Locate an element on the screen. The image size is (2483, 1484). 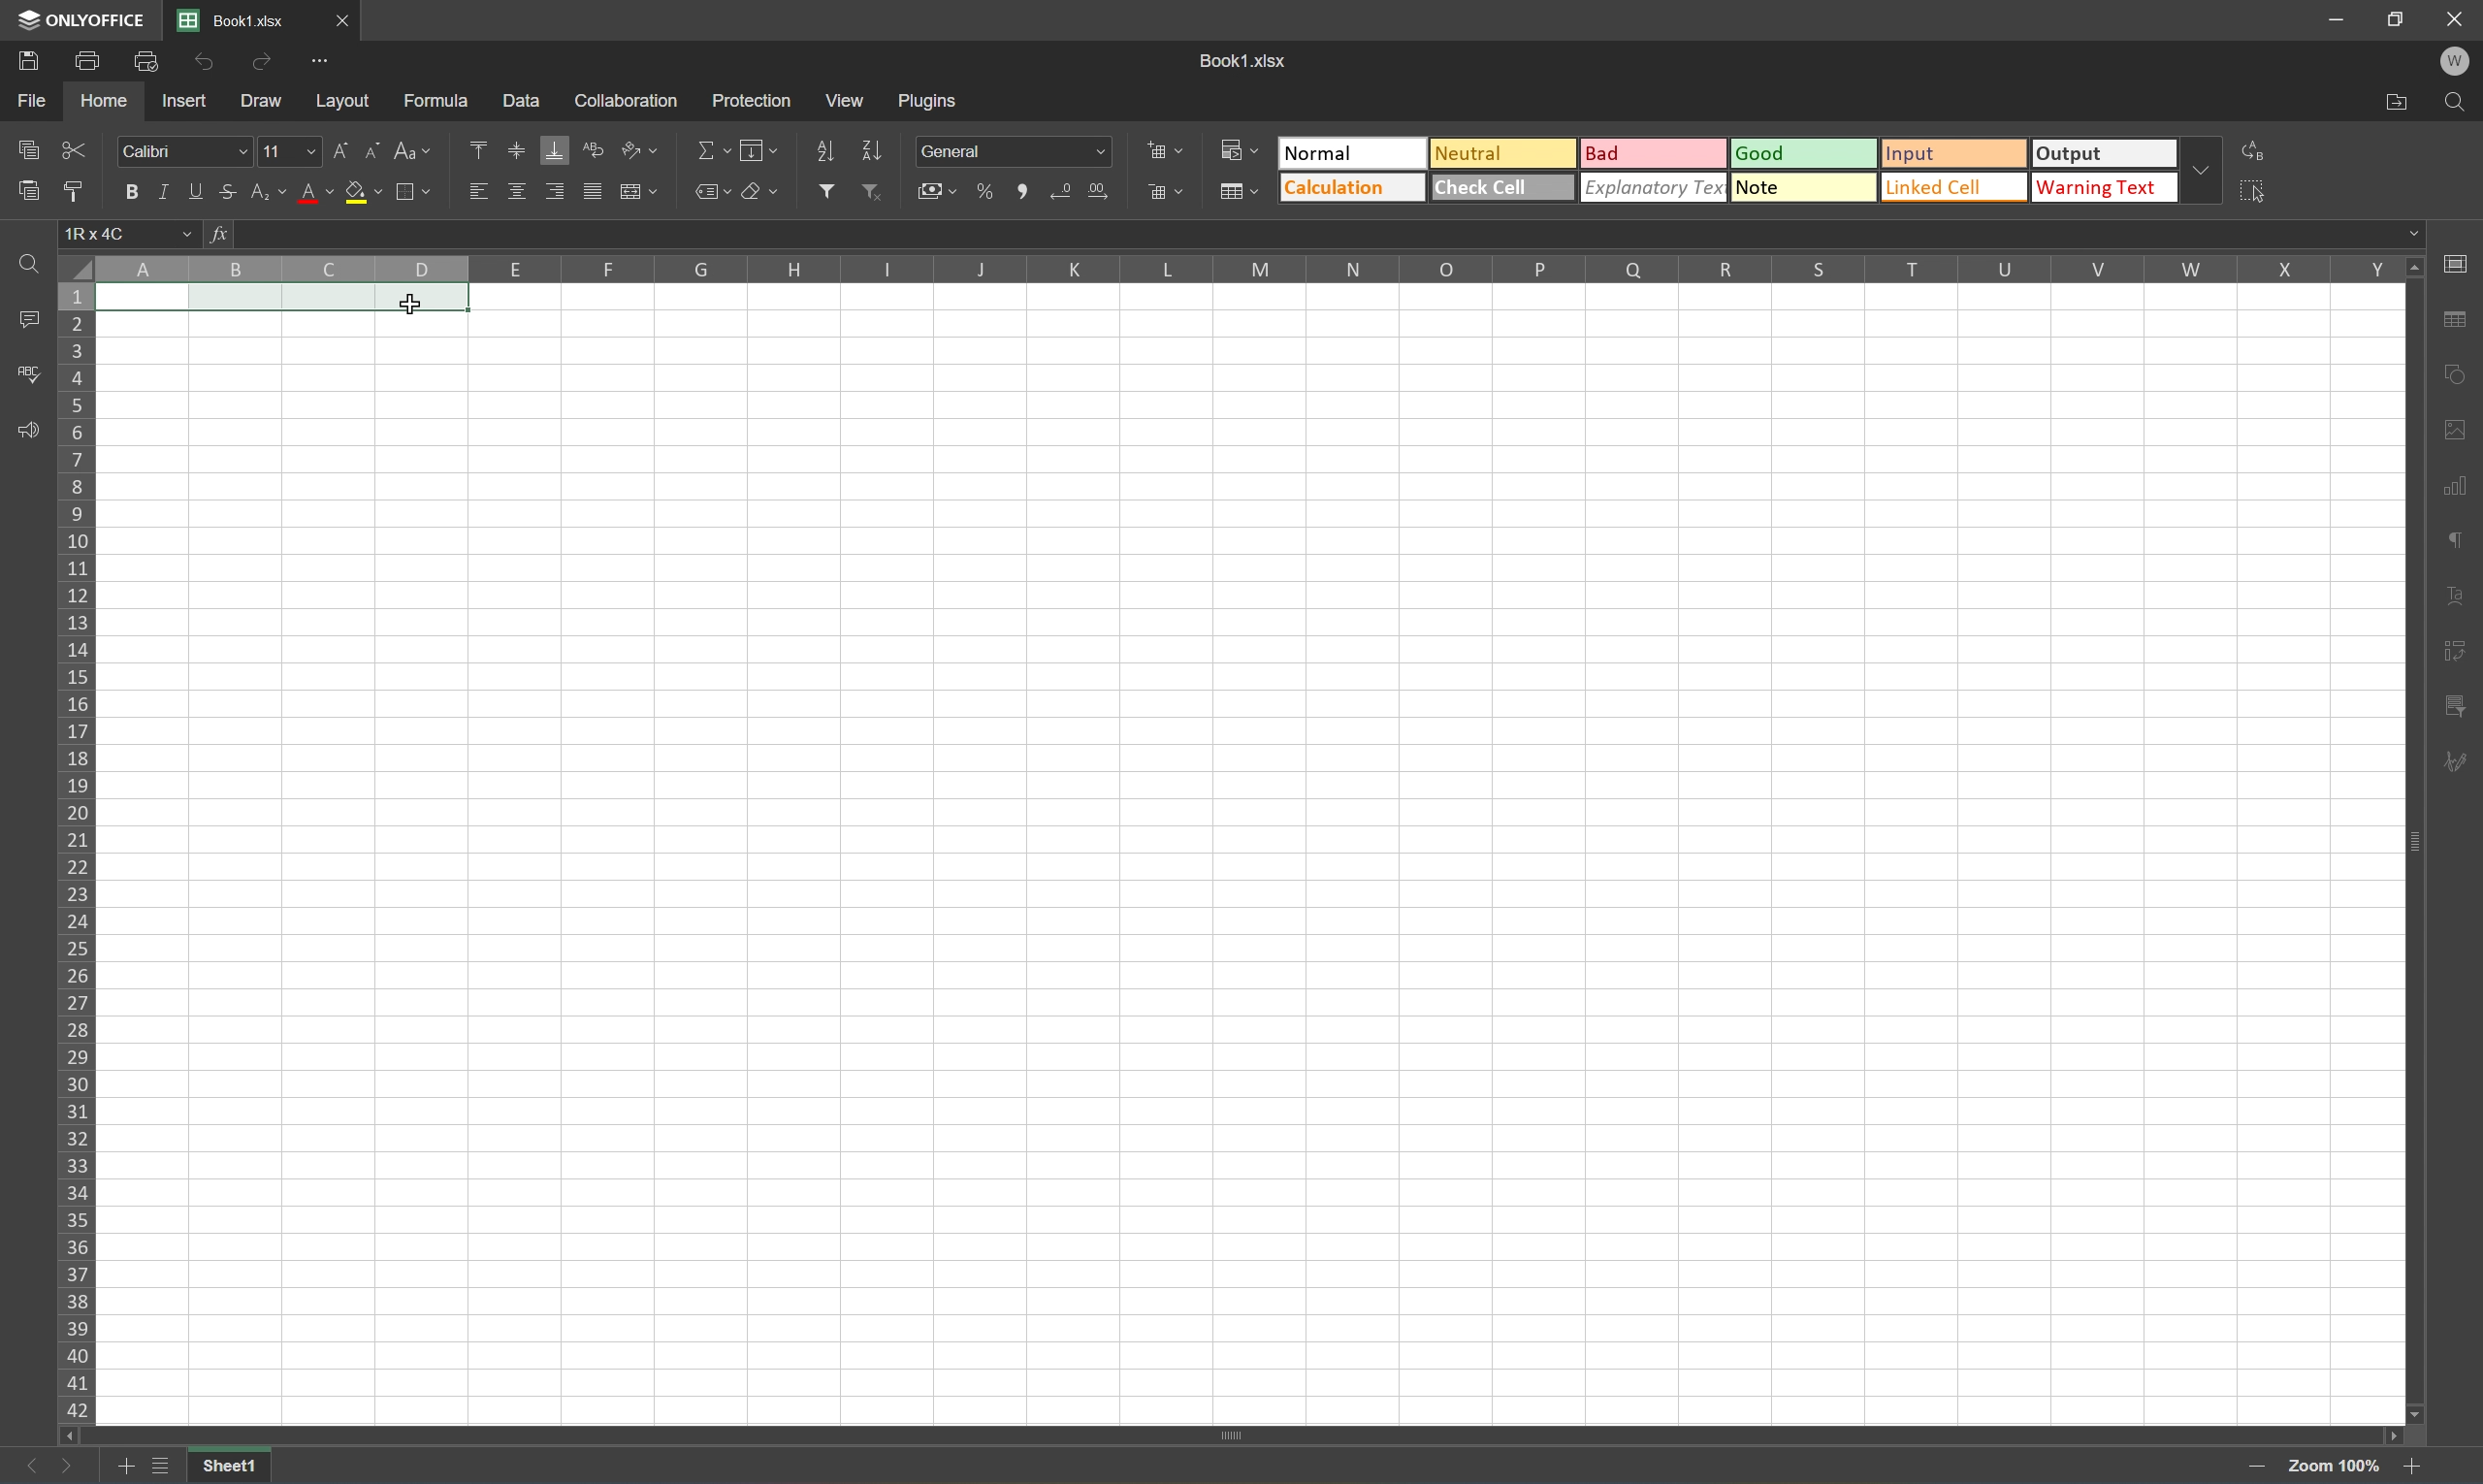
Insert cells is located at coordinates (1161, 148).